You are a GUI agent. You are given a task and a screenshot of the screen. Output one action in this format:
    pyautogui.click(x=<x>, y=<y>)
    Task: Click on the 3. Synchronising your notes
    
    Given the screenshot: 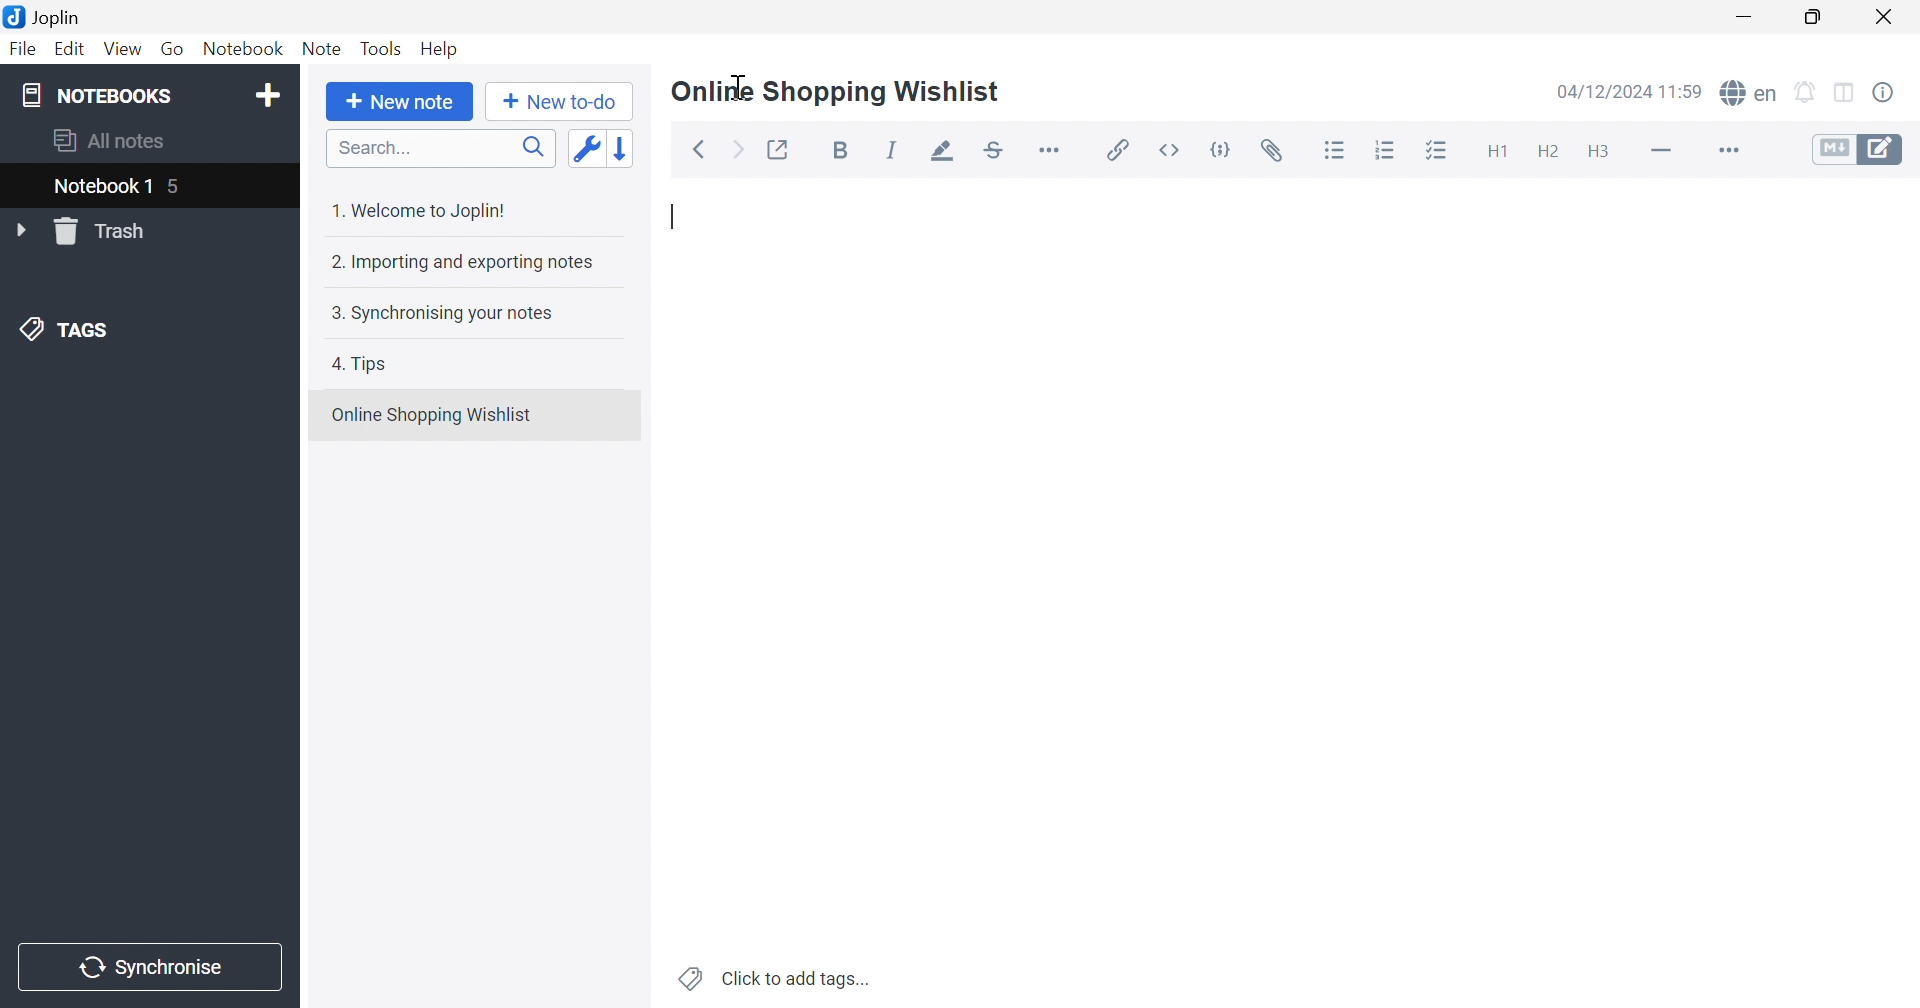 What is the action you would take?
    pyautogui.click(x=441, y=314)
    